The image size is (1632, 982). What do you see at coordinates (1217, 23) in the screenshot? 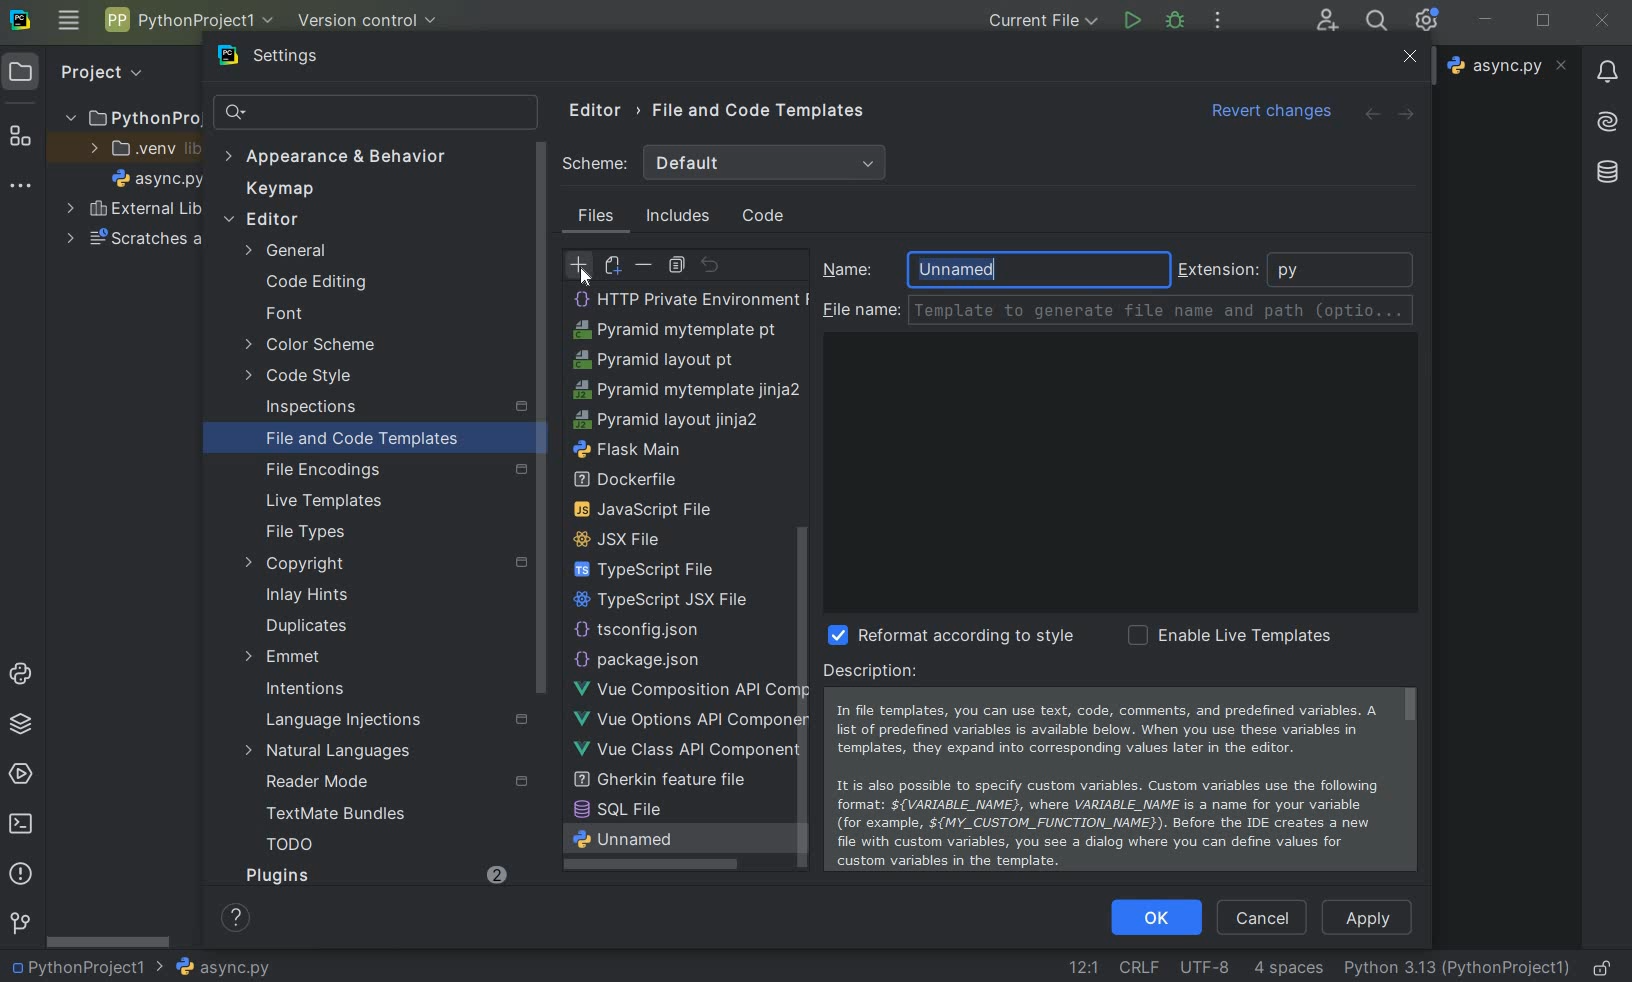
I see `more actions` at bounding box center [1217, 23].